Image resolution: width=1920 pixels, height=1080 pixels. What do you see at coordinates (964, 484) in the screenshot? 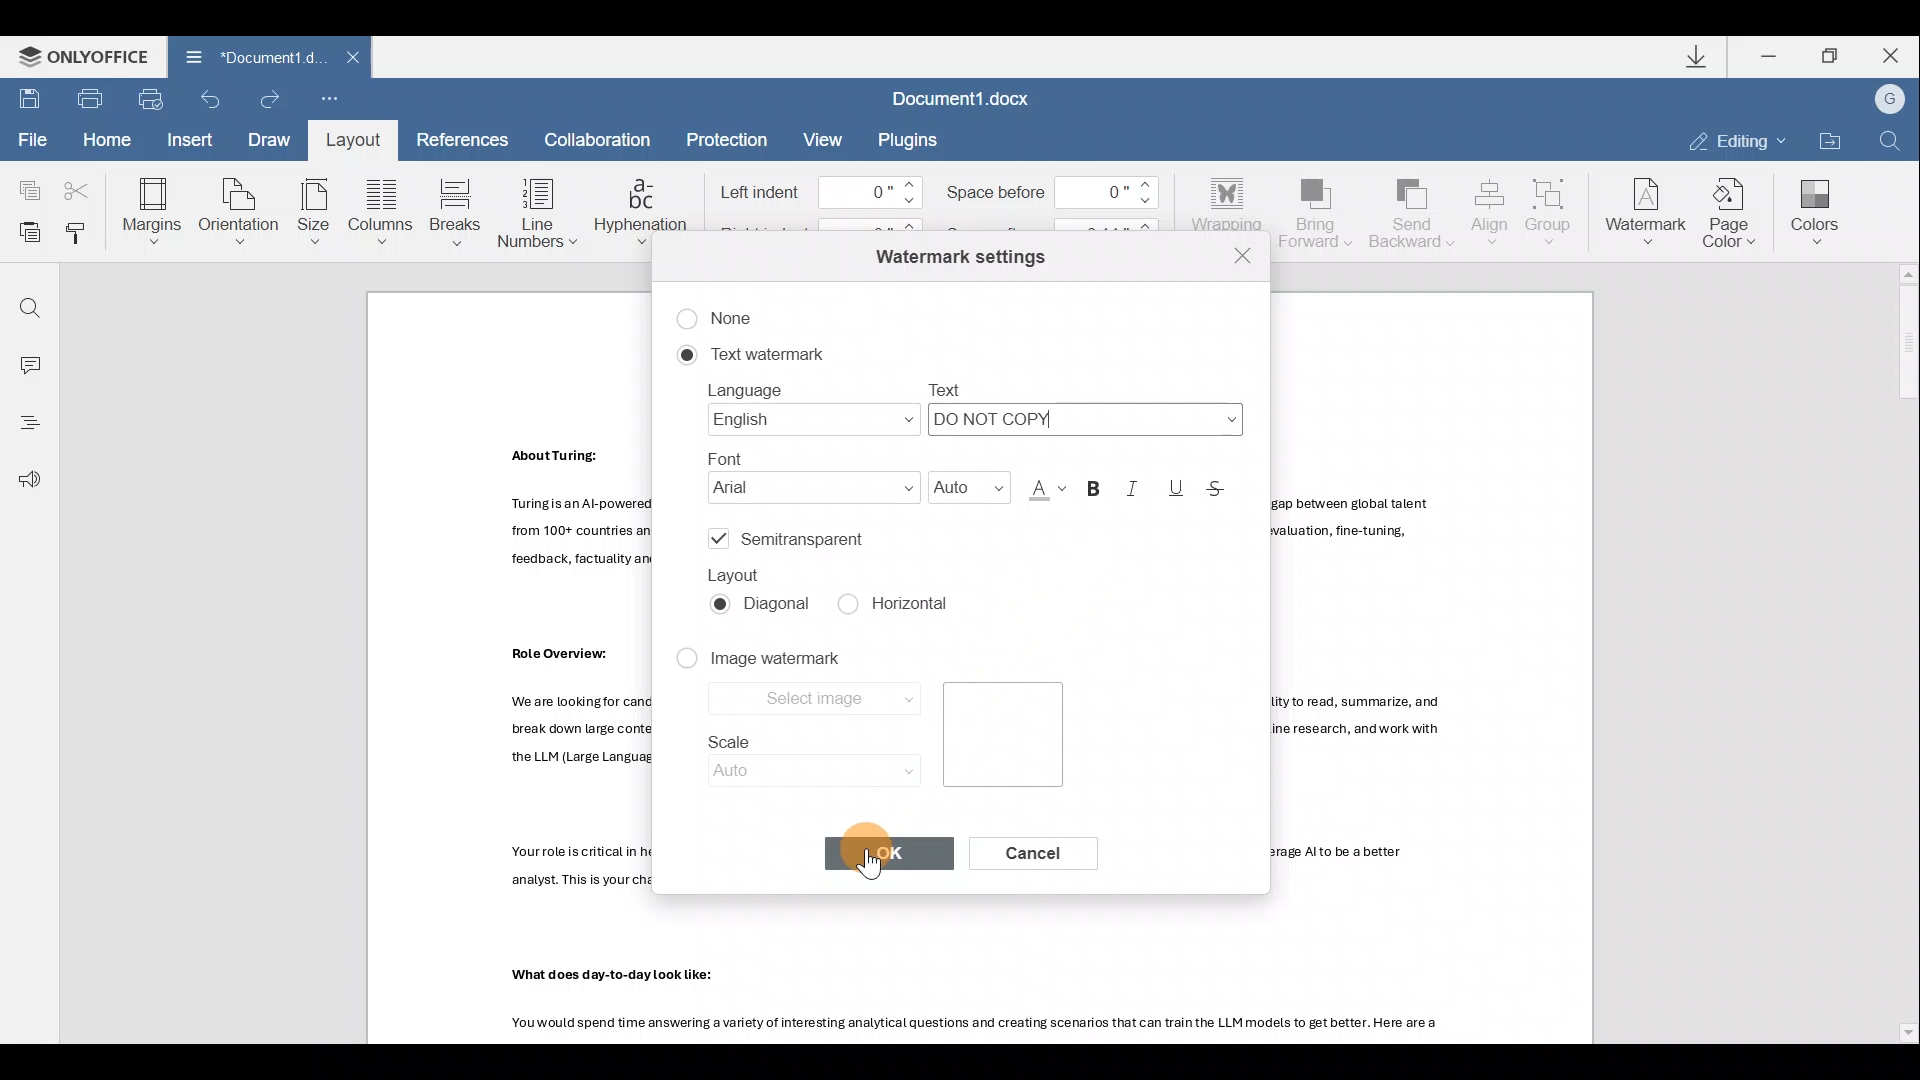
I see `Font size` at bounding box center [964, 484].